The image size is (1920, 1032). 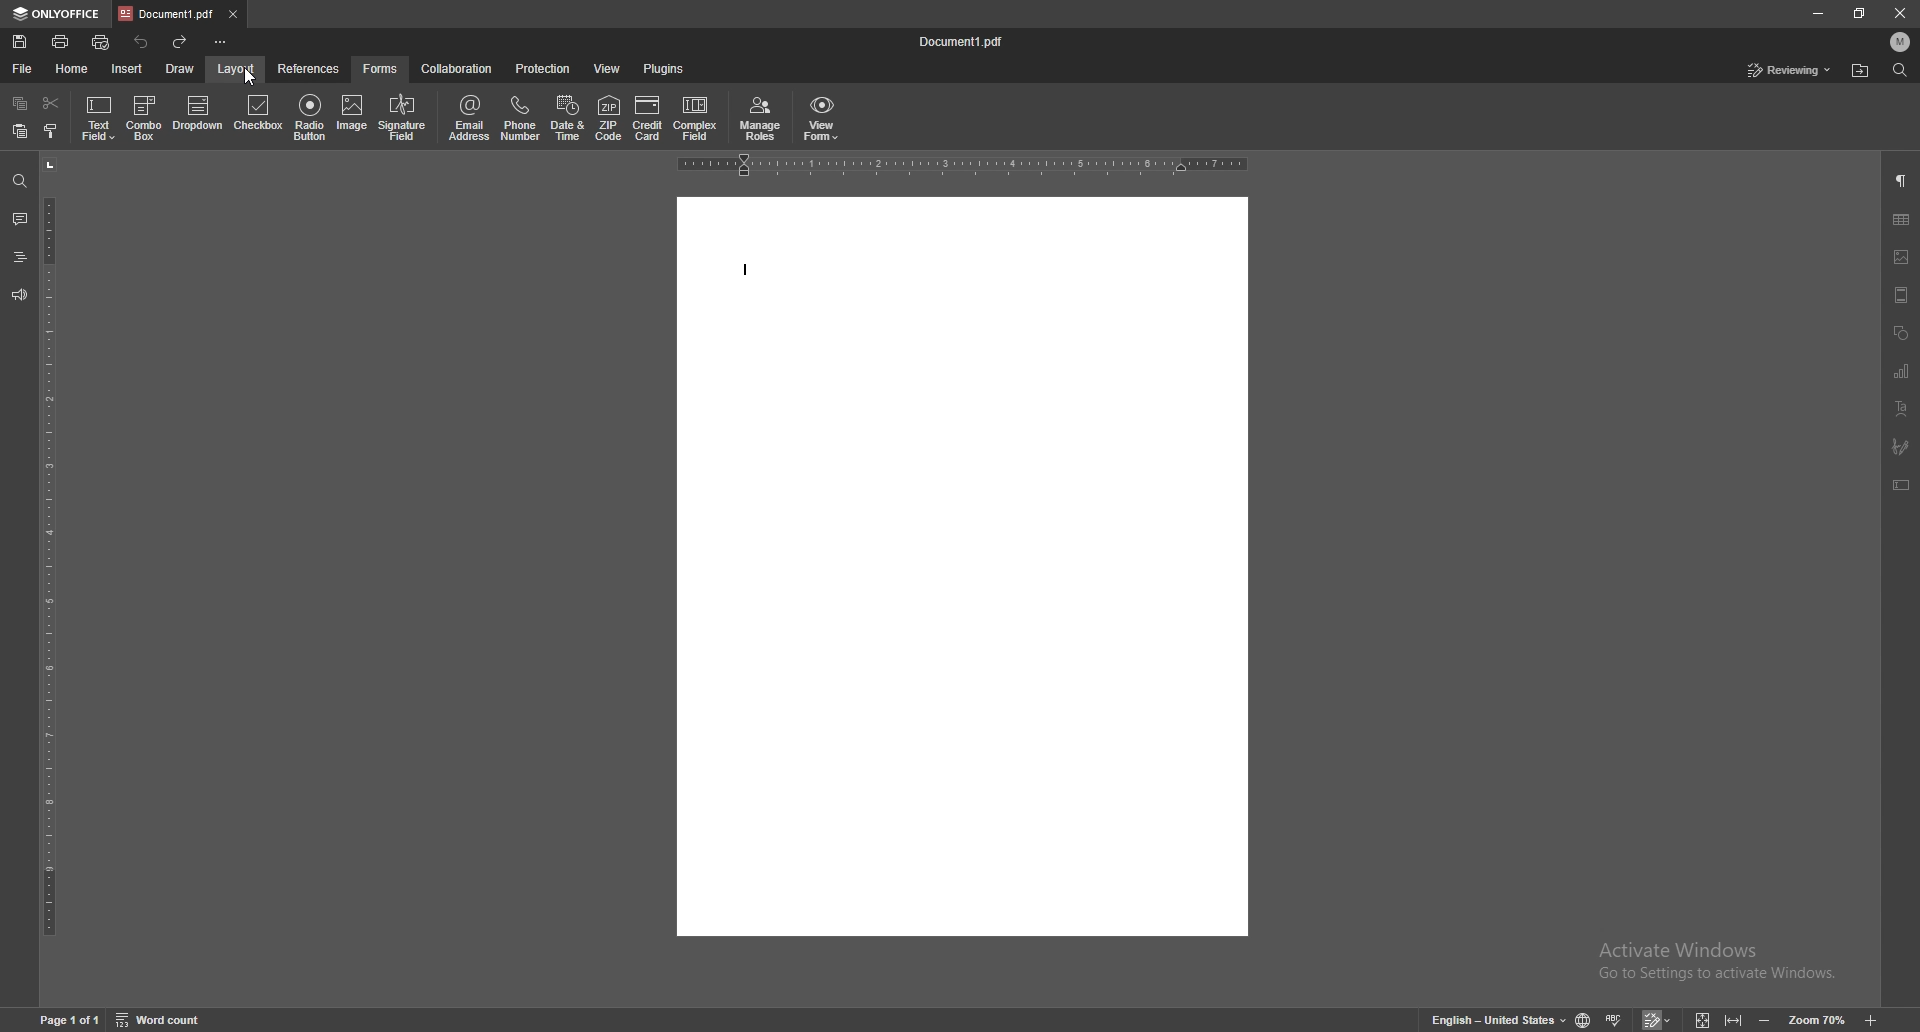 What do you see at coordinates (404, 117) in the screenshot?
I see `signature field` at bounding box center [404, 117].